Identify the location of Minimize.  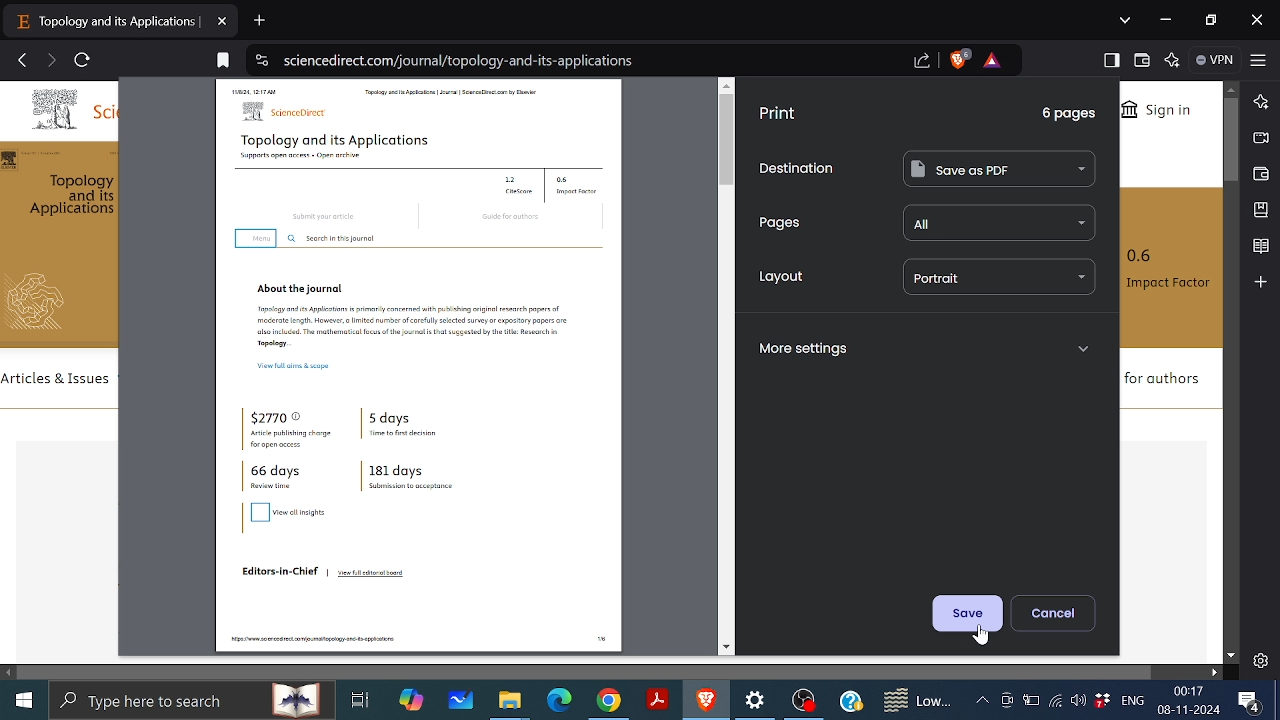
(1168, 20).